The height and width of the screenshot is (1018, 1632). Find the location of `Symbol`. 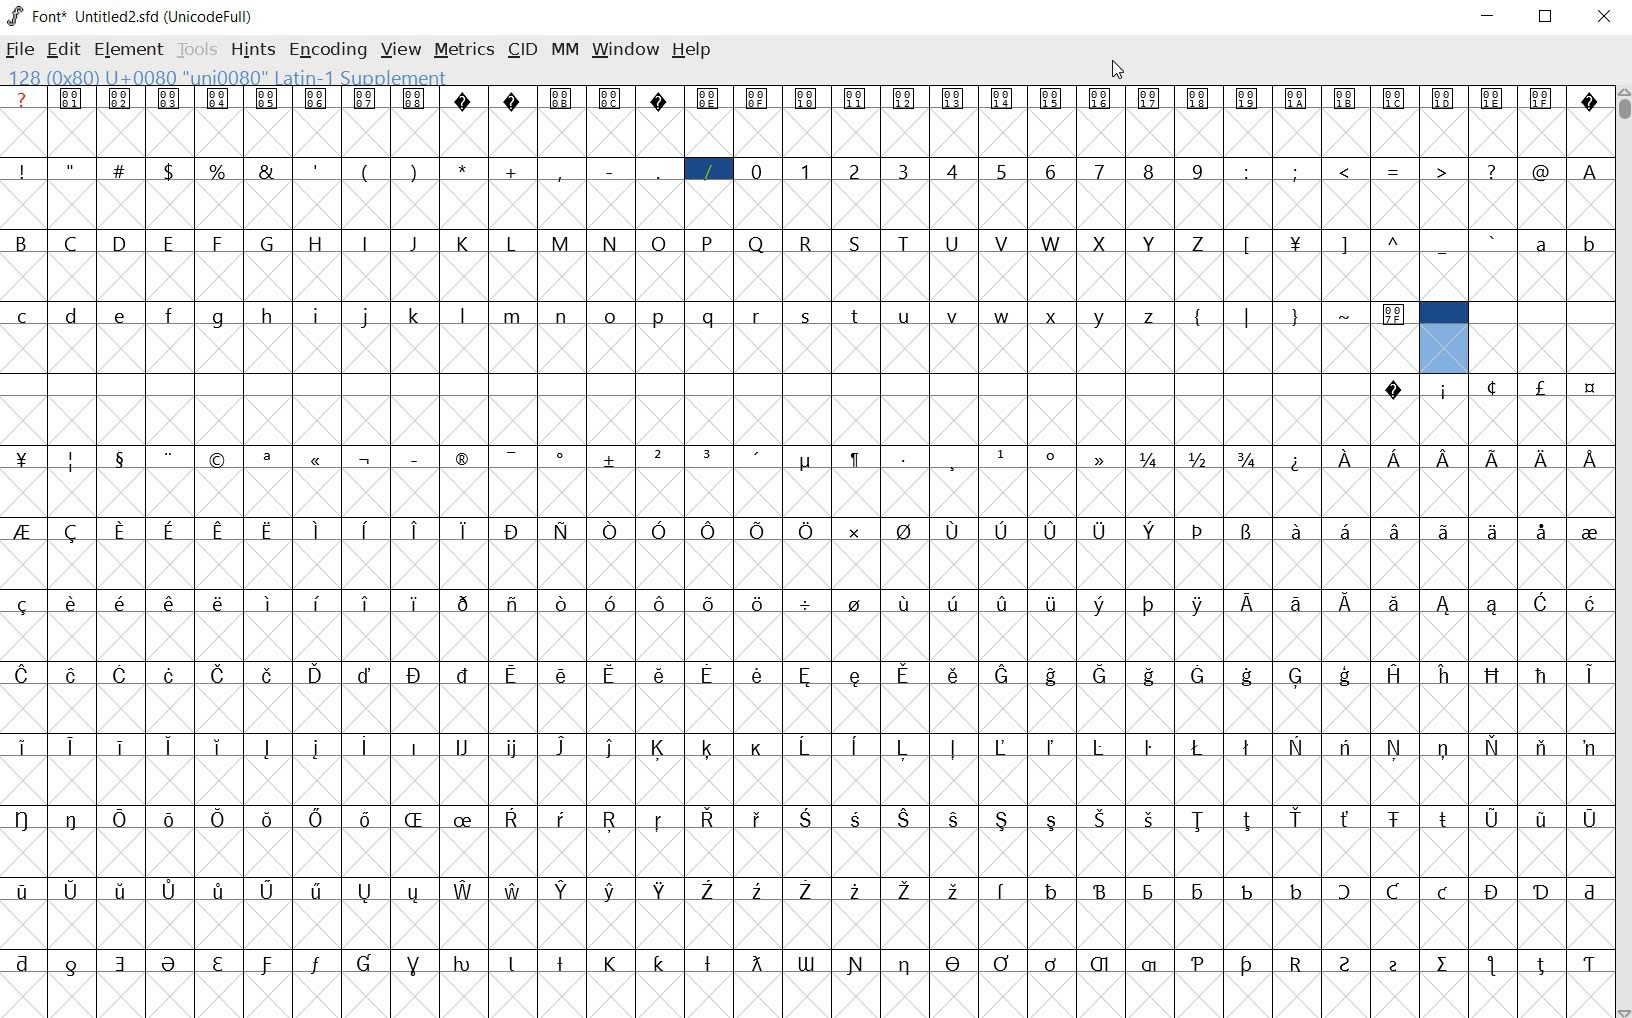

Symbol is located at coordinates (1587, 962).